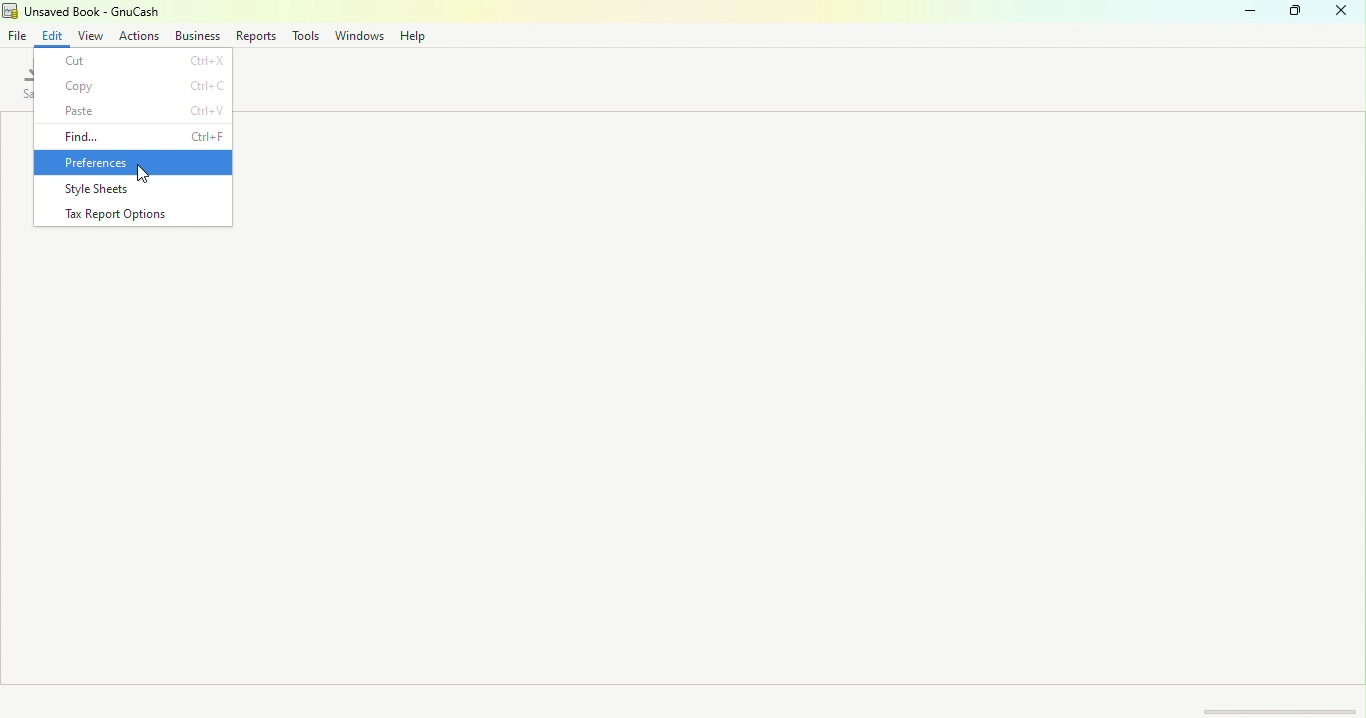 This screenshot has height=718, width=1366. What do you see at coordinates (133, 136) in the screenshot?
I see `Find` at bounding box center [133, 136].